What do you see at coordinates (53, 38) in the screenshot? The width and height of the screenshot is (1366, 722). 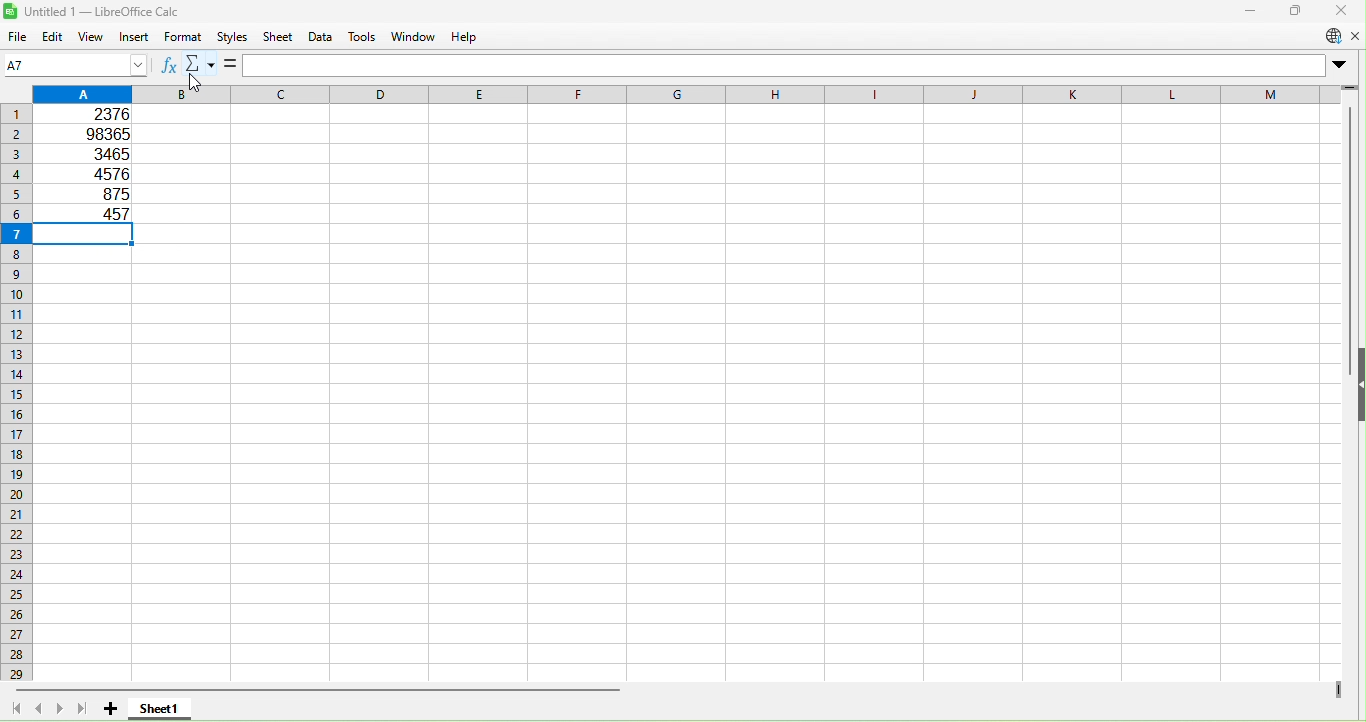 I see `Edit` at bounding box center [53, 38].